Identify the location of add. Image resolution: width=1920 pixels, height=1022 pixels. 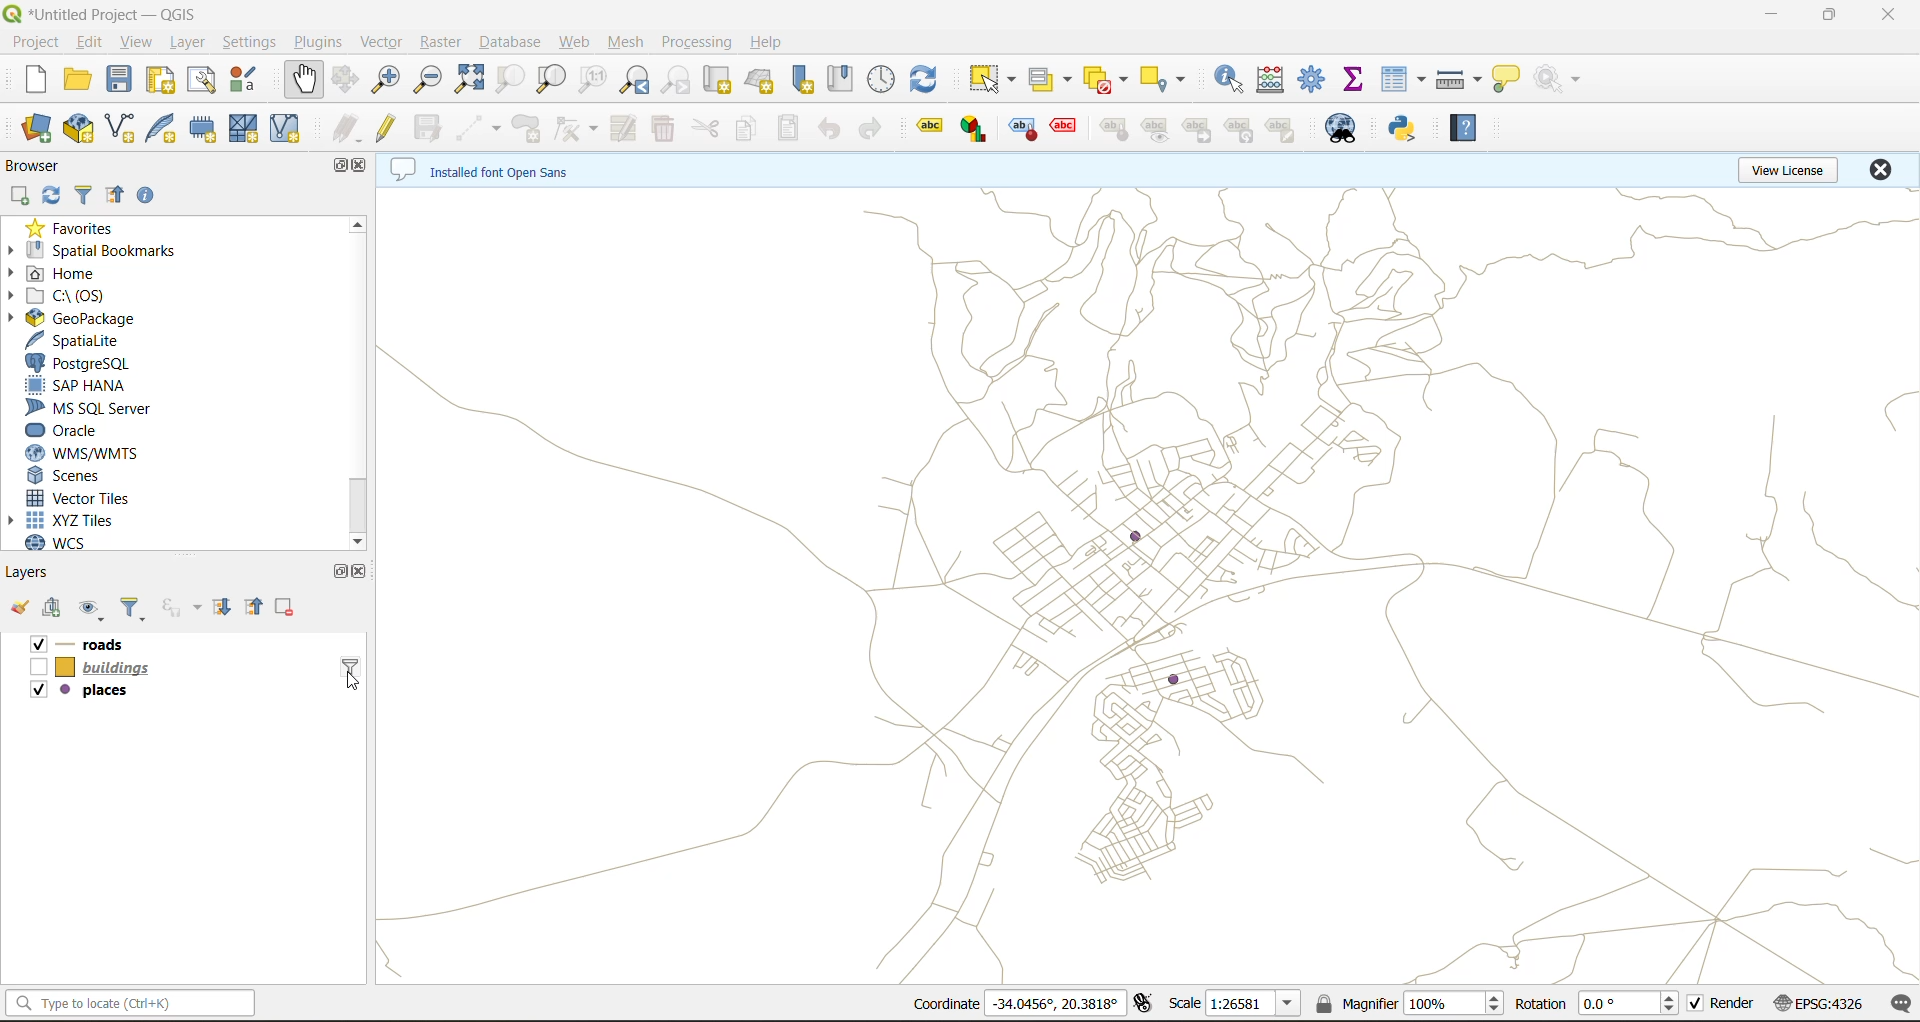
(59, 610).